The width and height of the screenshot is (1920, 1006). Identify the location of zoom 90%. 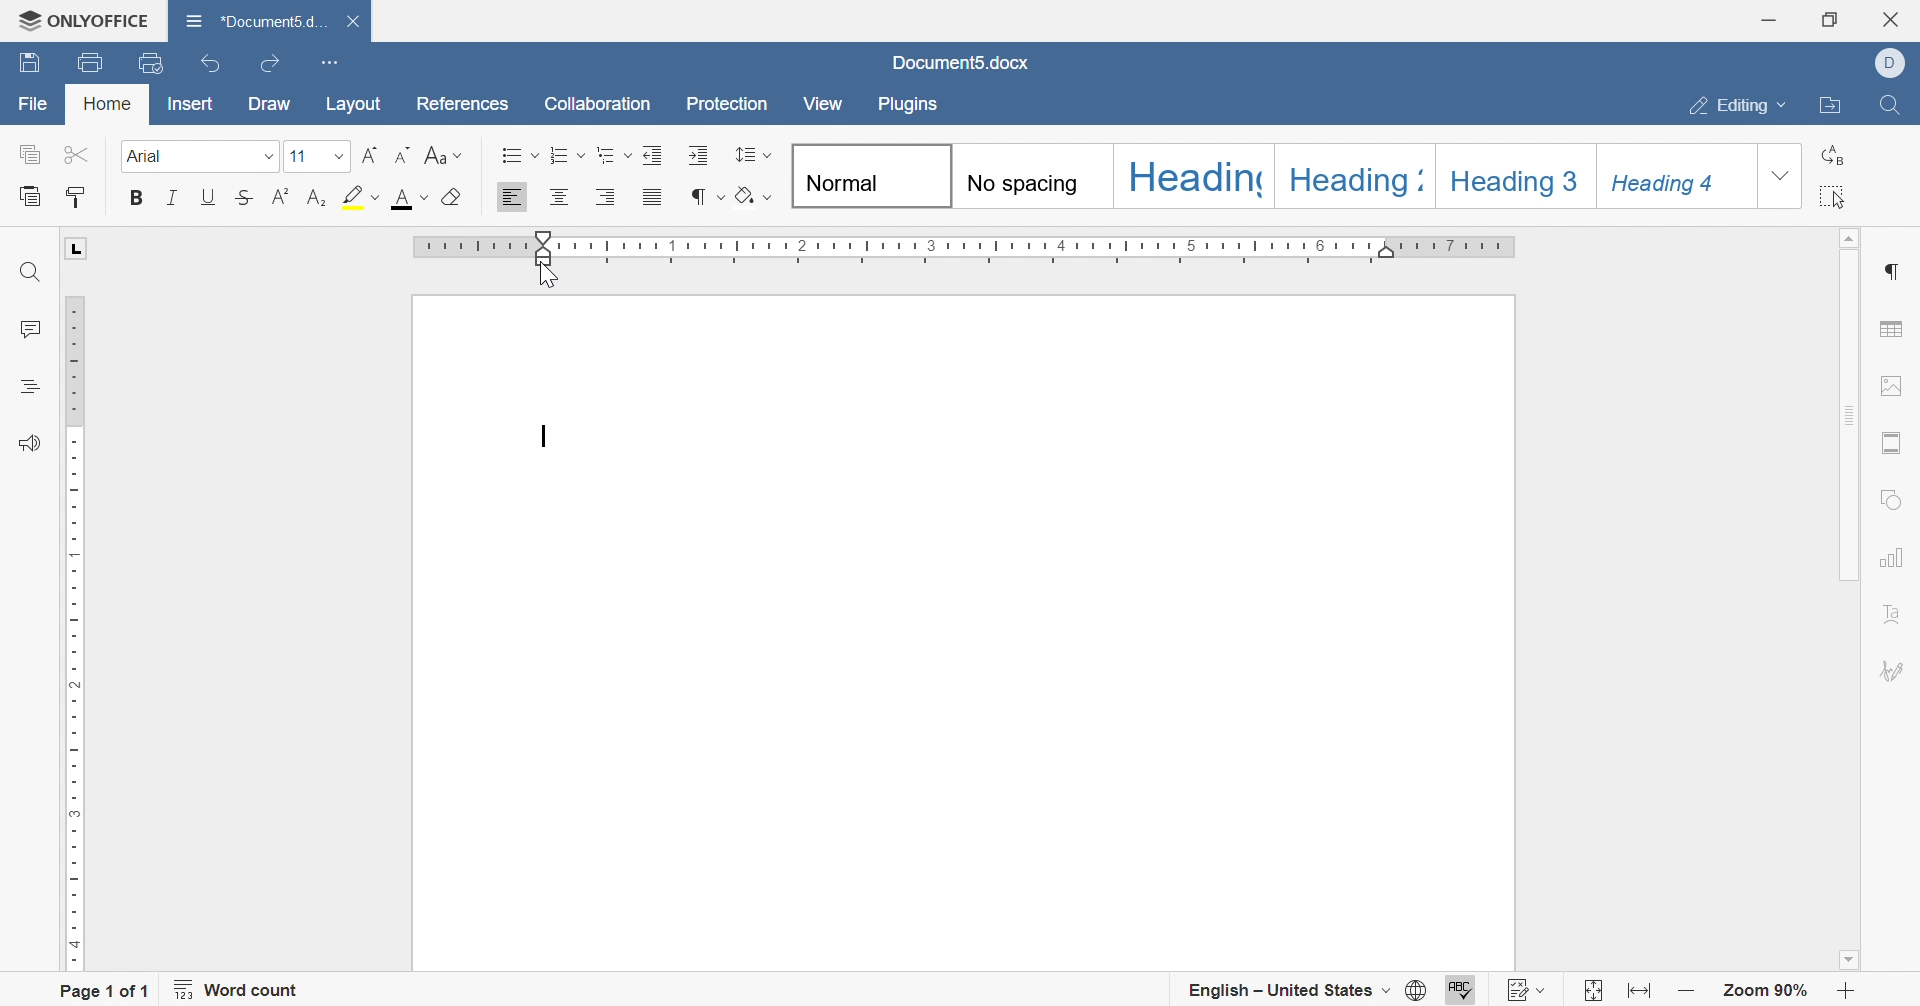
(1767, 992).